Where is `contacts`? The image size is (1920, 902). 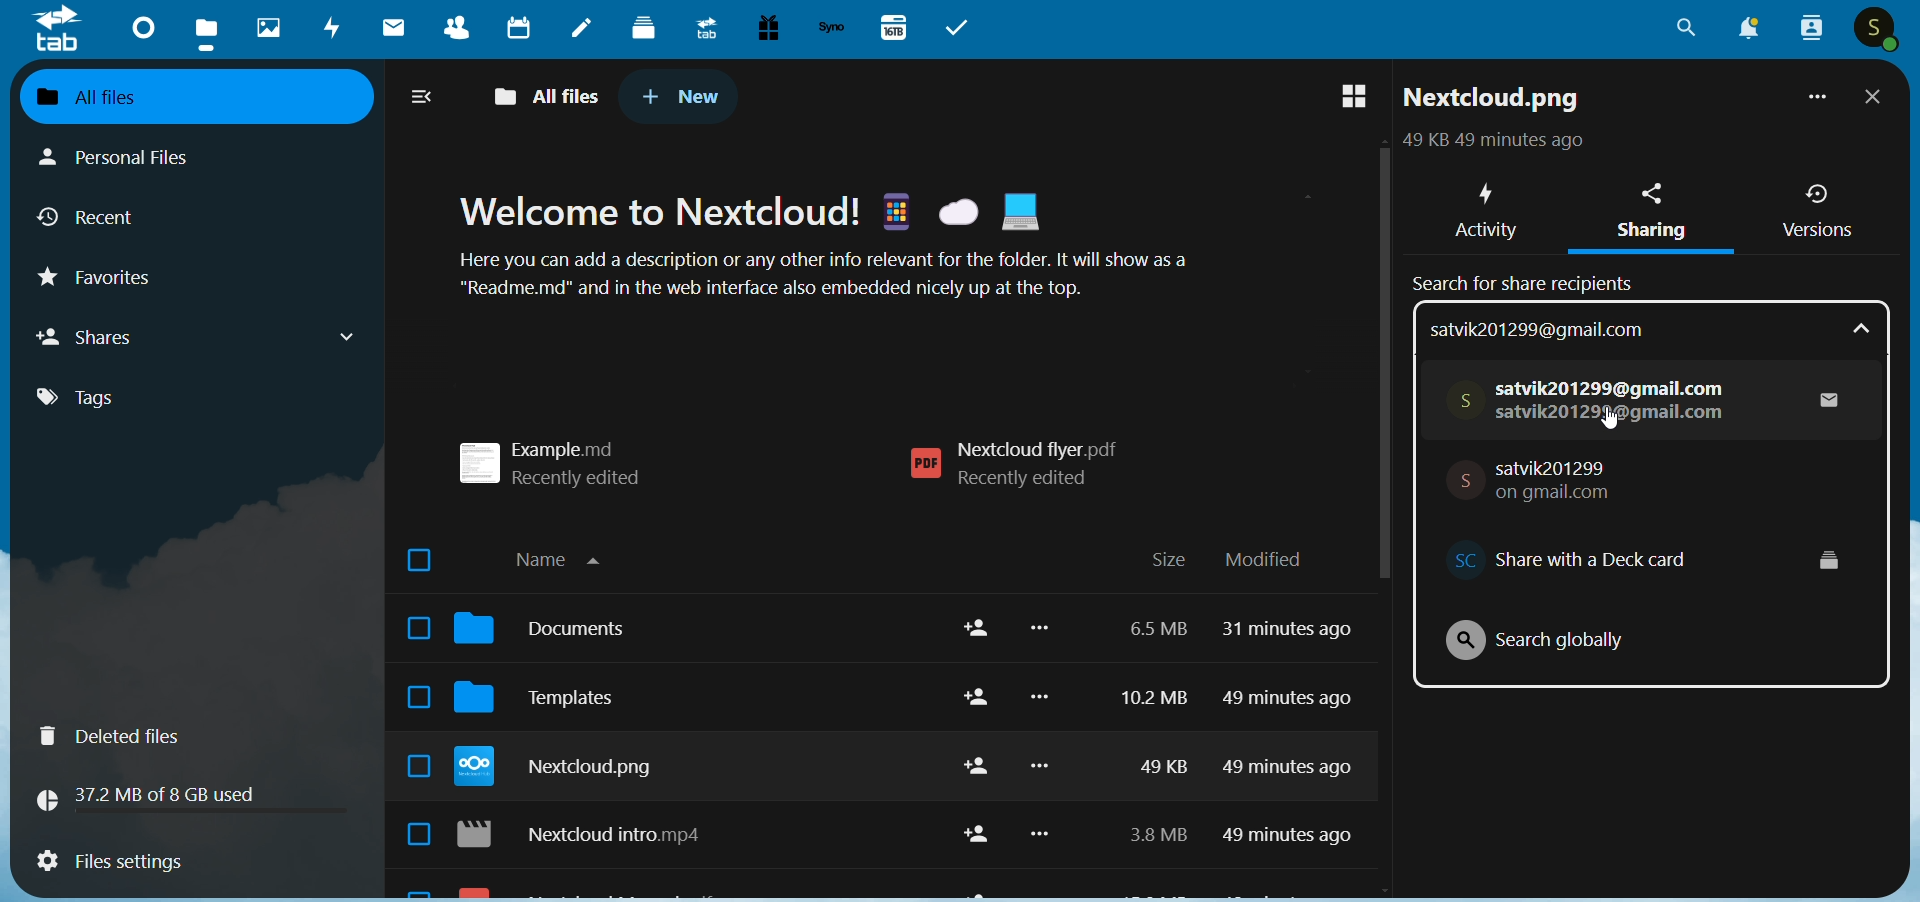
contacts is located at coordinates (450, 31).